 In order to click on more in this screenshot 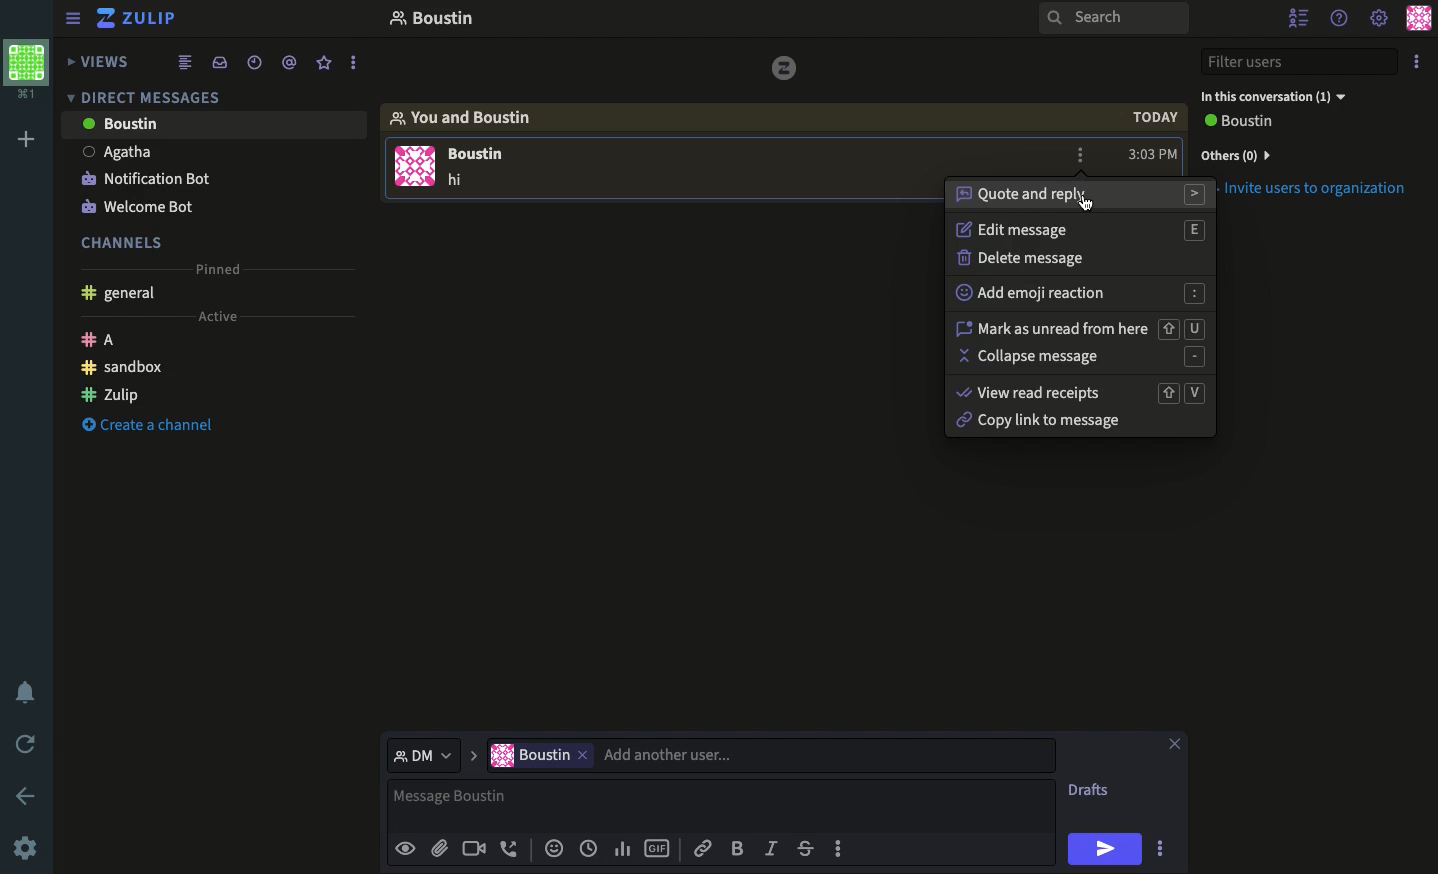, I will do `click(355, 64)`.